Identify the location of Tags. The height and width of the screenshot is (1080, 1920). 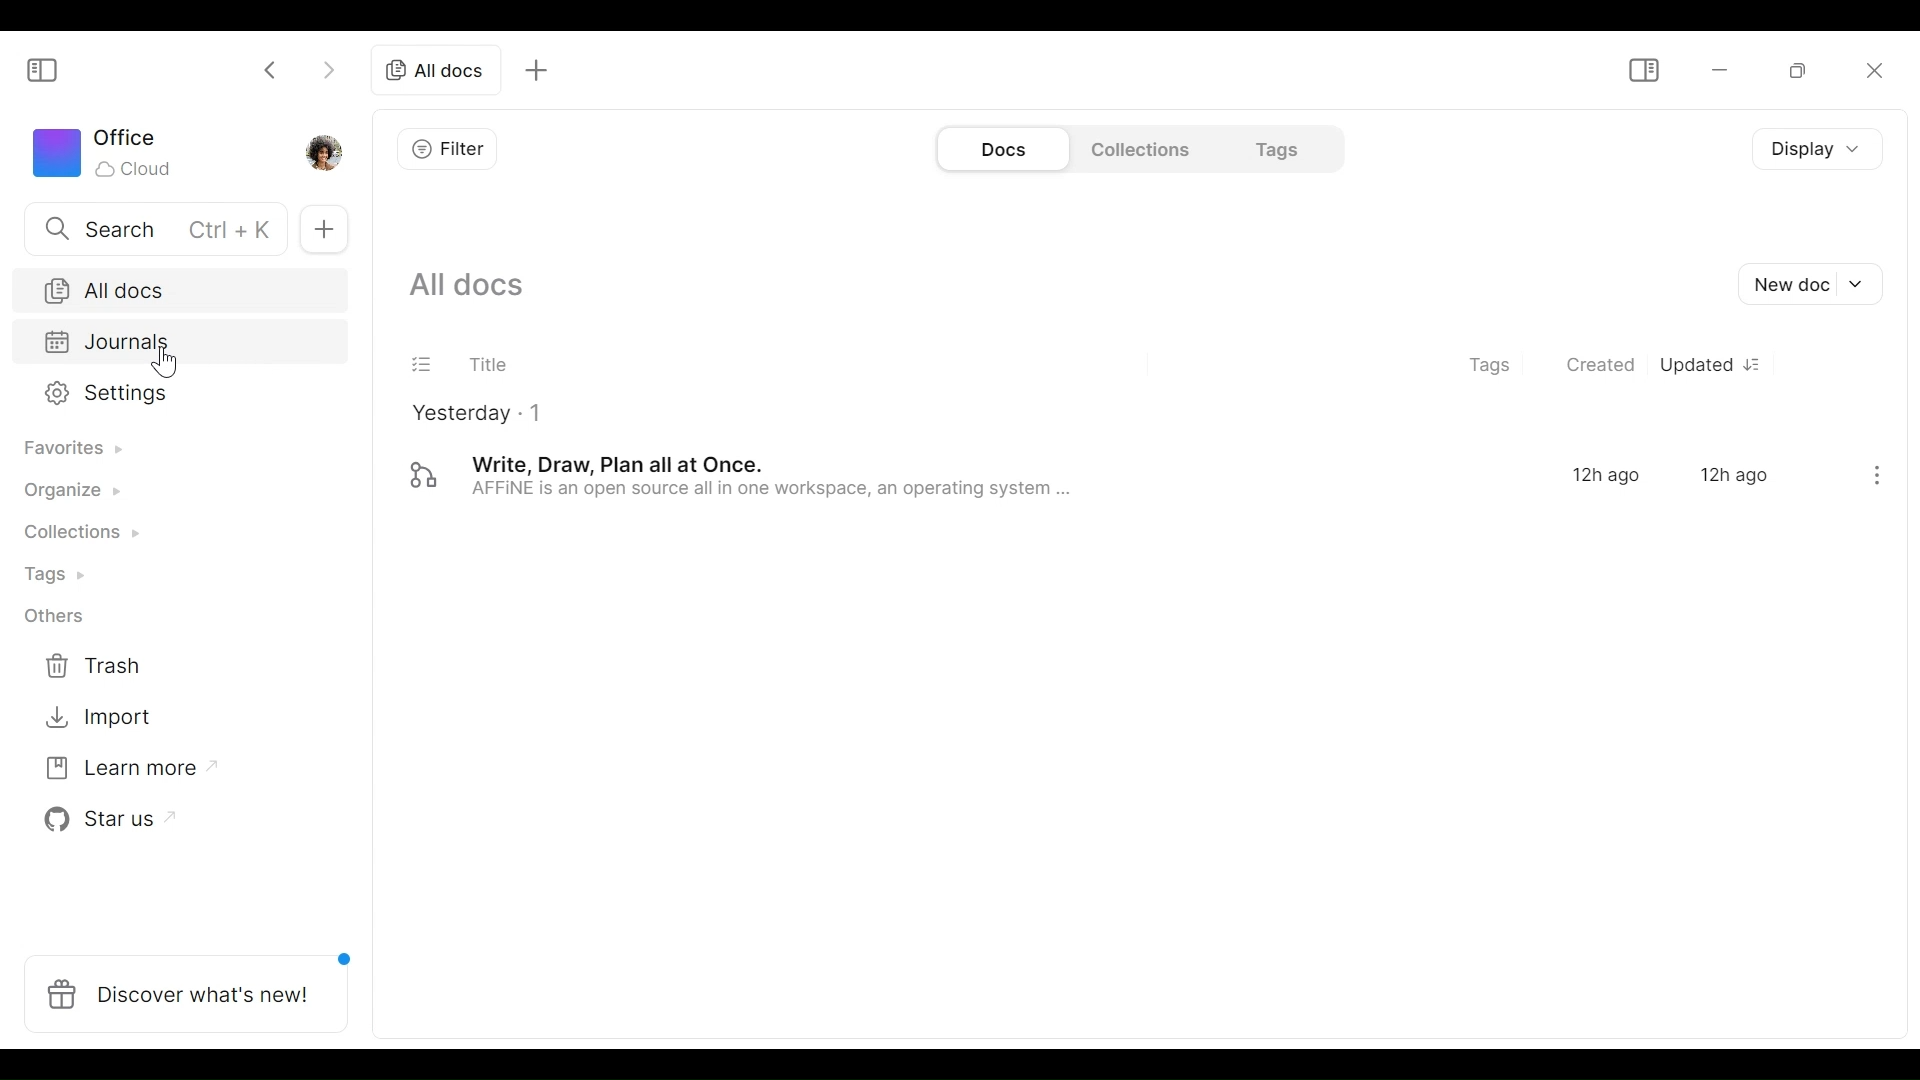
(1273, 146).